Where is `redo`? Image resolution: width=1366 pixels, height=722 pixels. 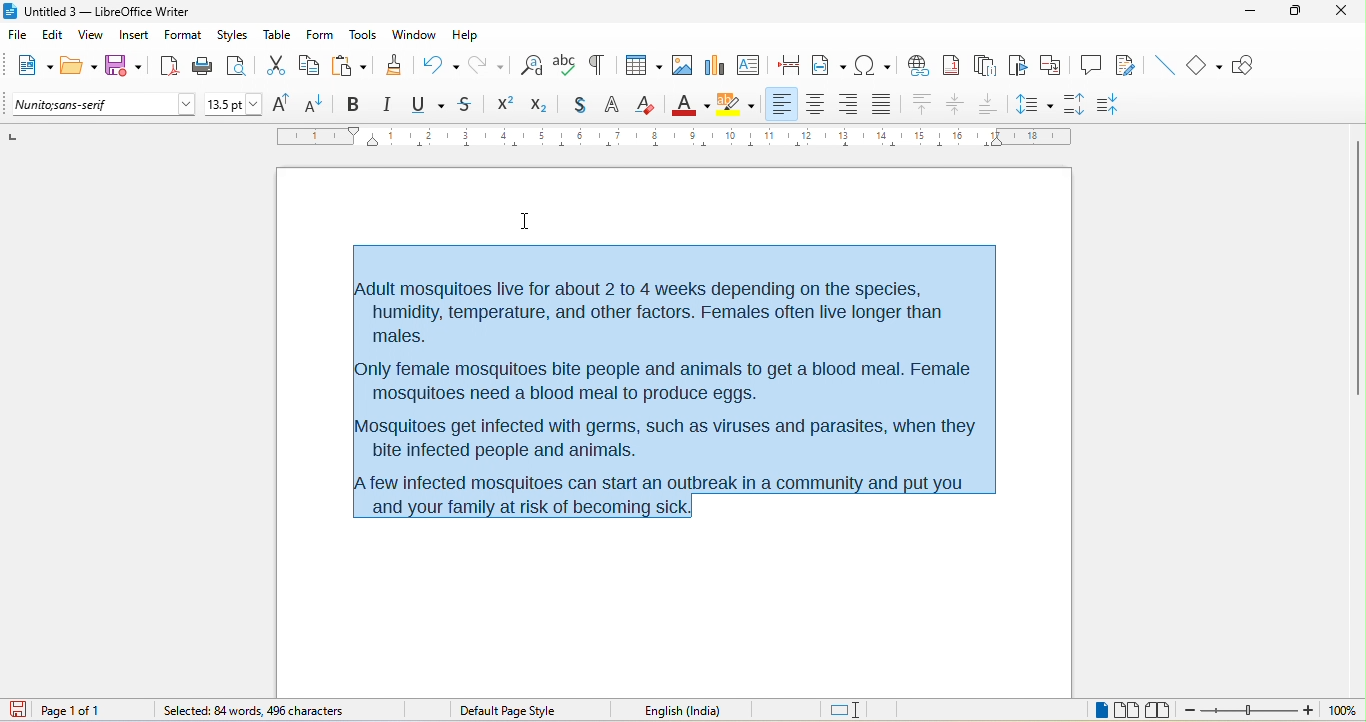
redo is located at coordinates (491, 64).